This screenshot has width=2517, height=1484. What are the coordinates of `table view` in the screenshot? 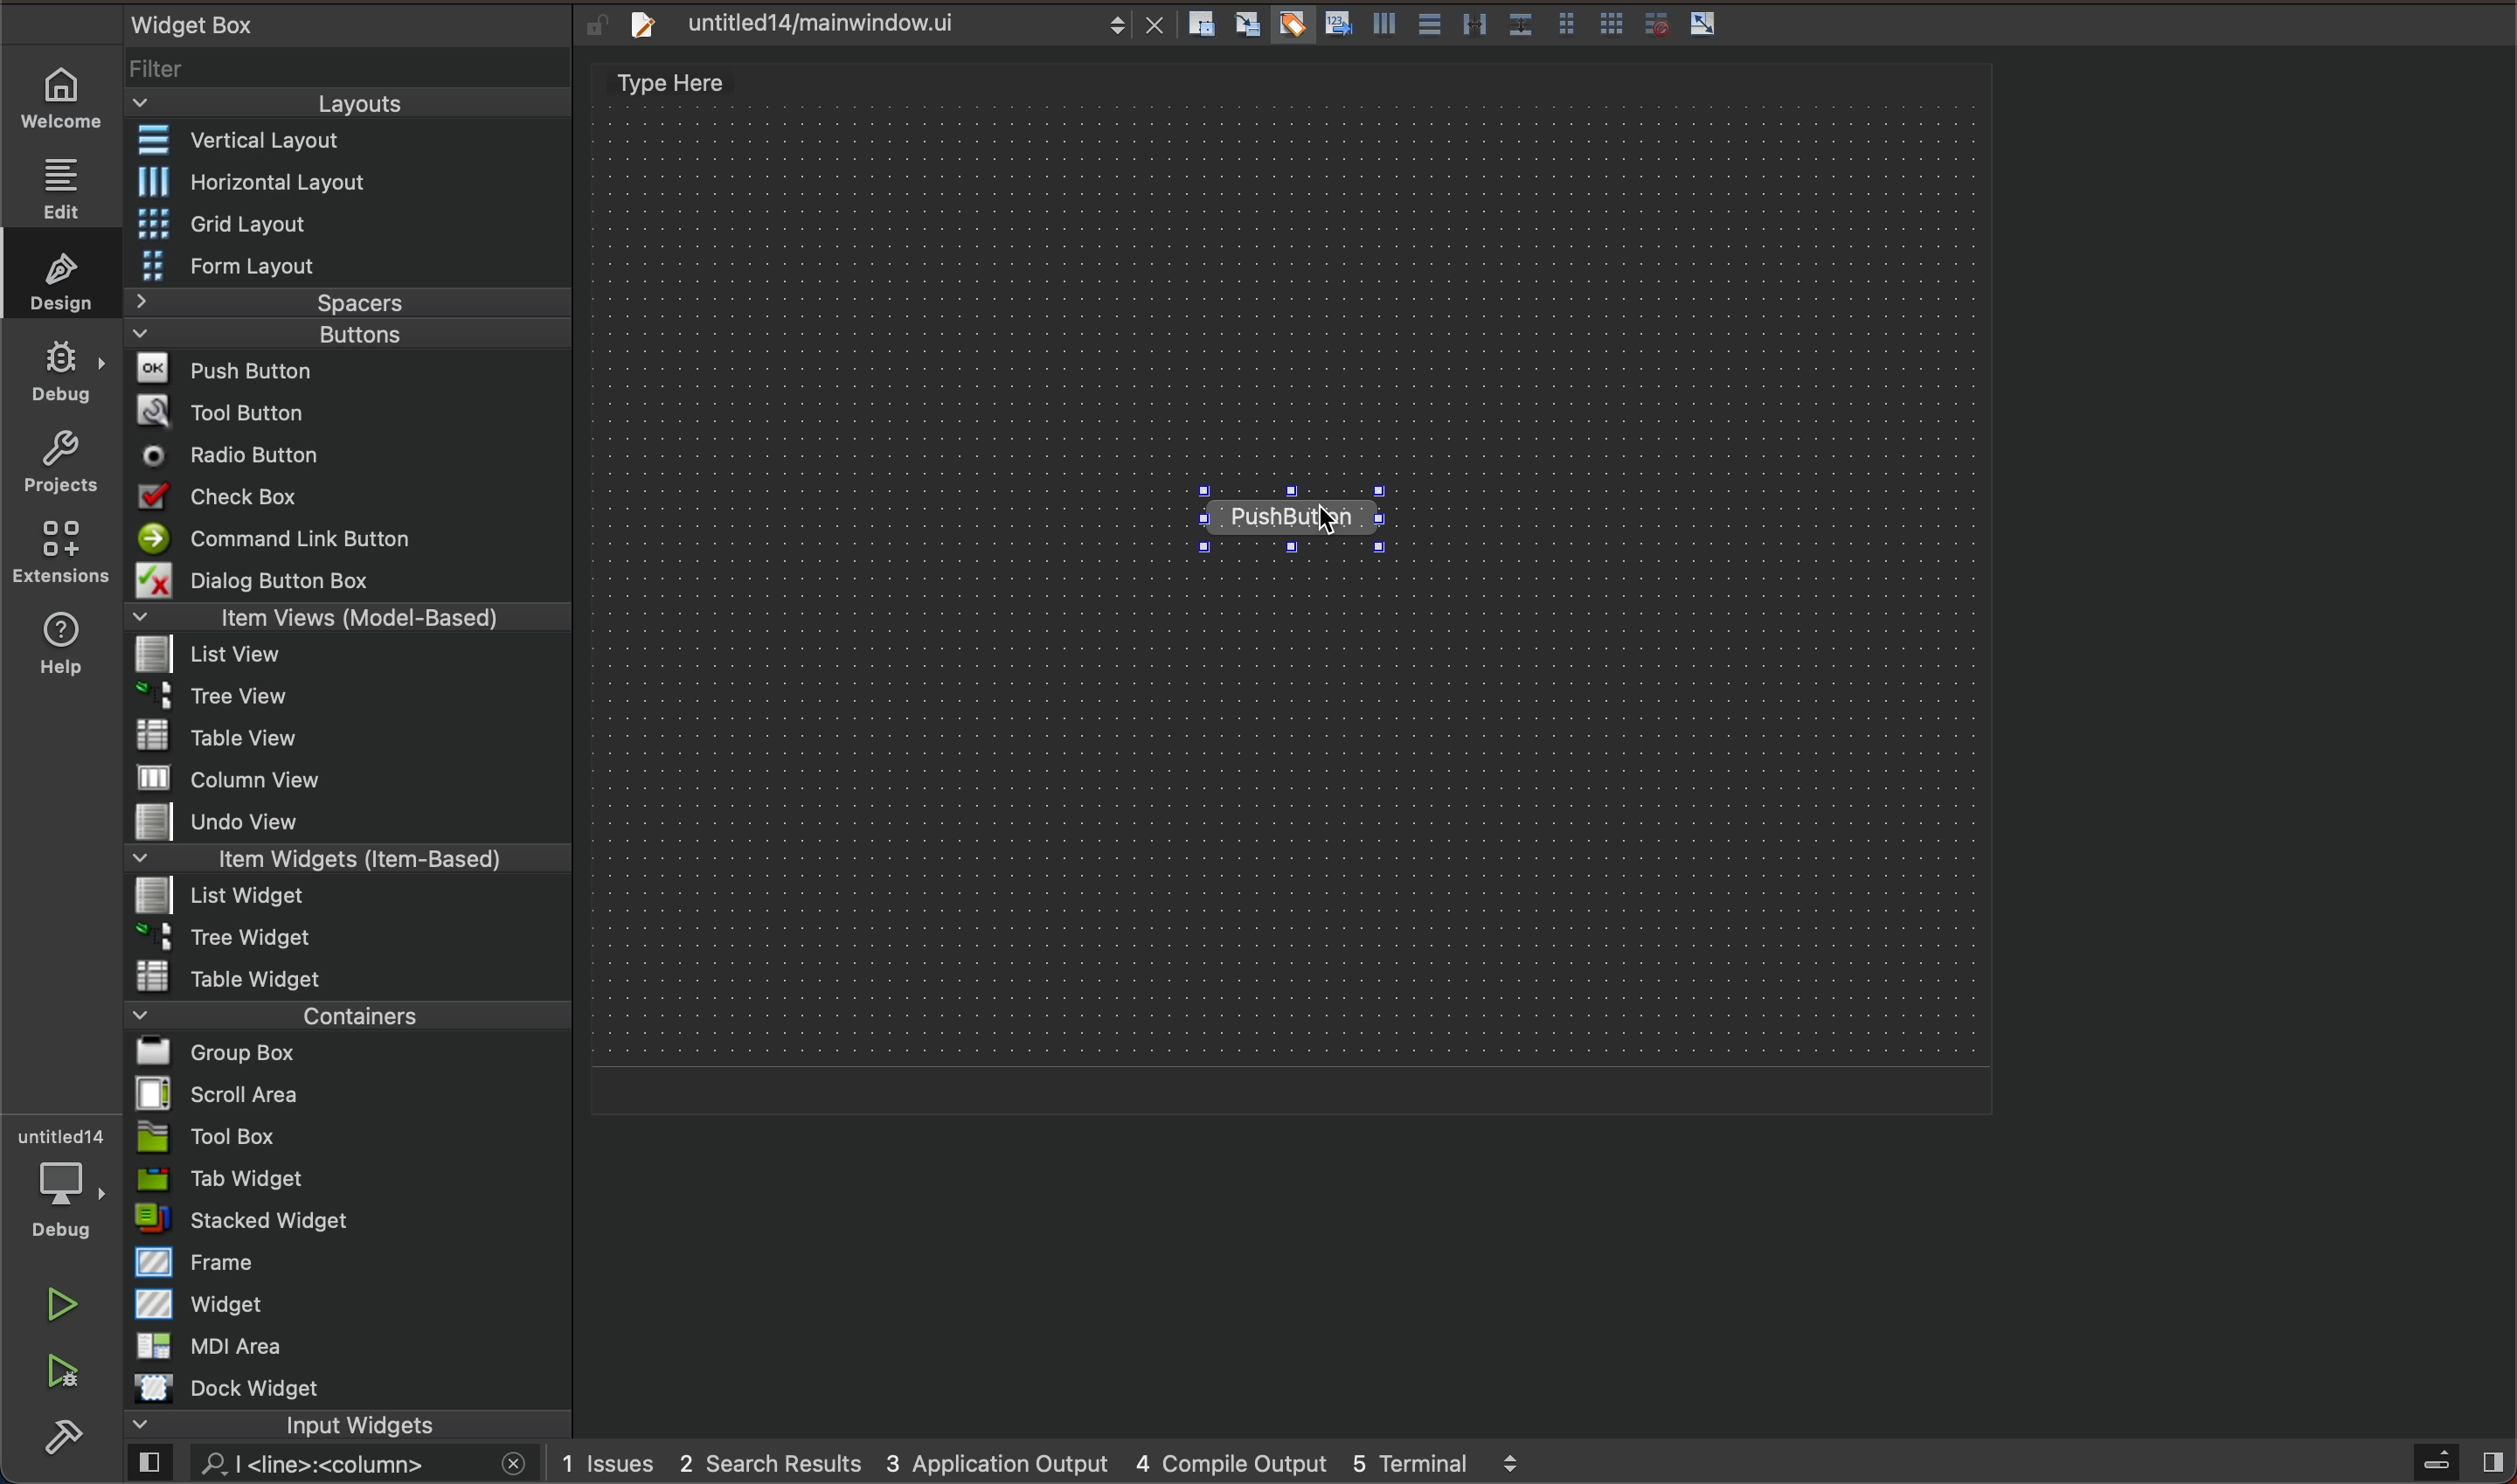 It's located at (361, 739).